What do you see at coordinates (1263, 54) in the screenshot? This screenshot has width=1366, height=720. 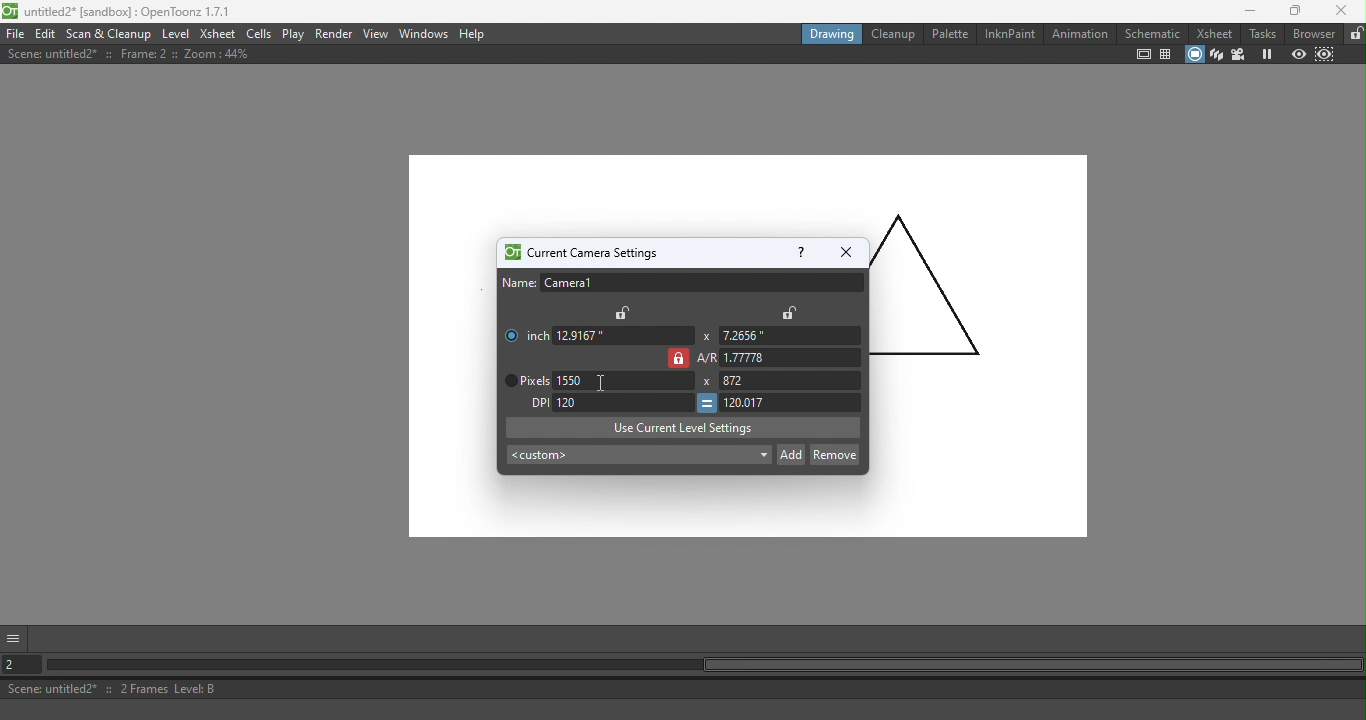 I see `Freeze` at bounding box center [1263, 54].